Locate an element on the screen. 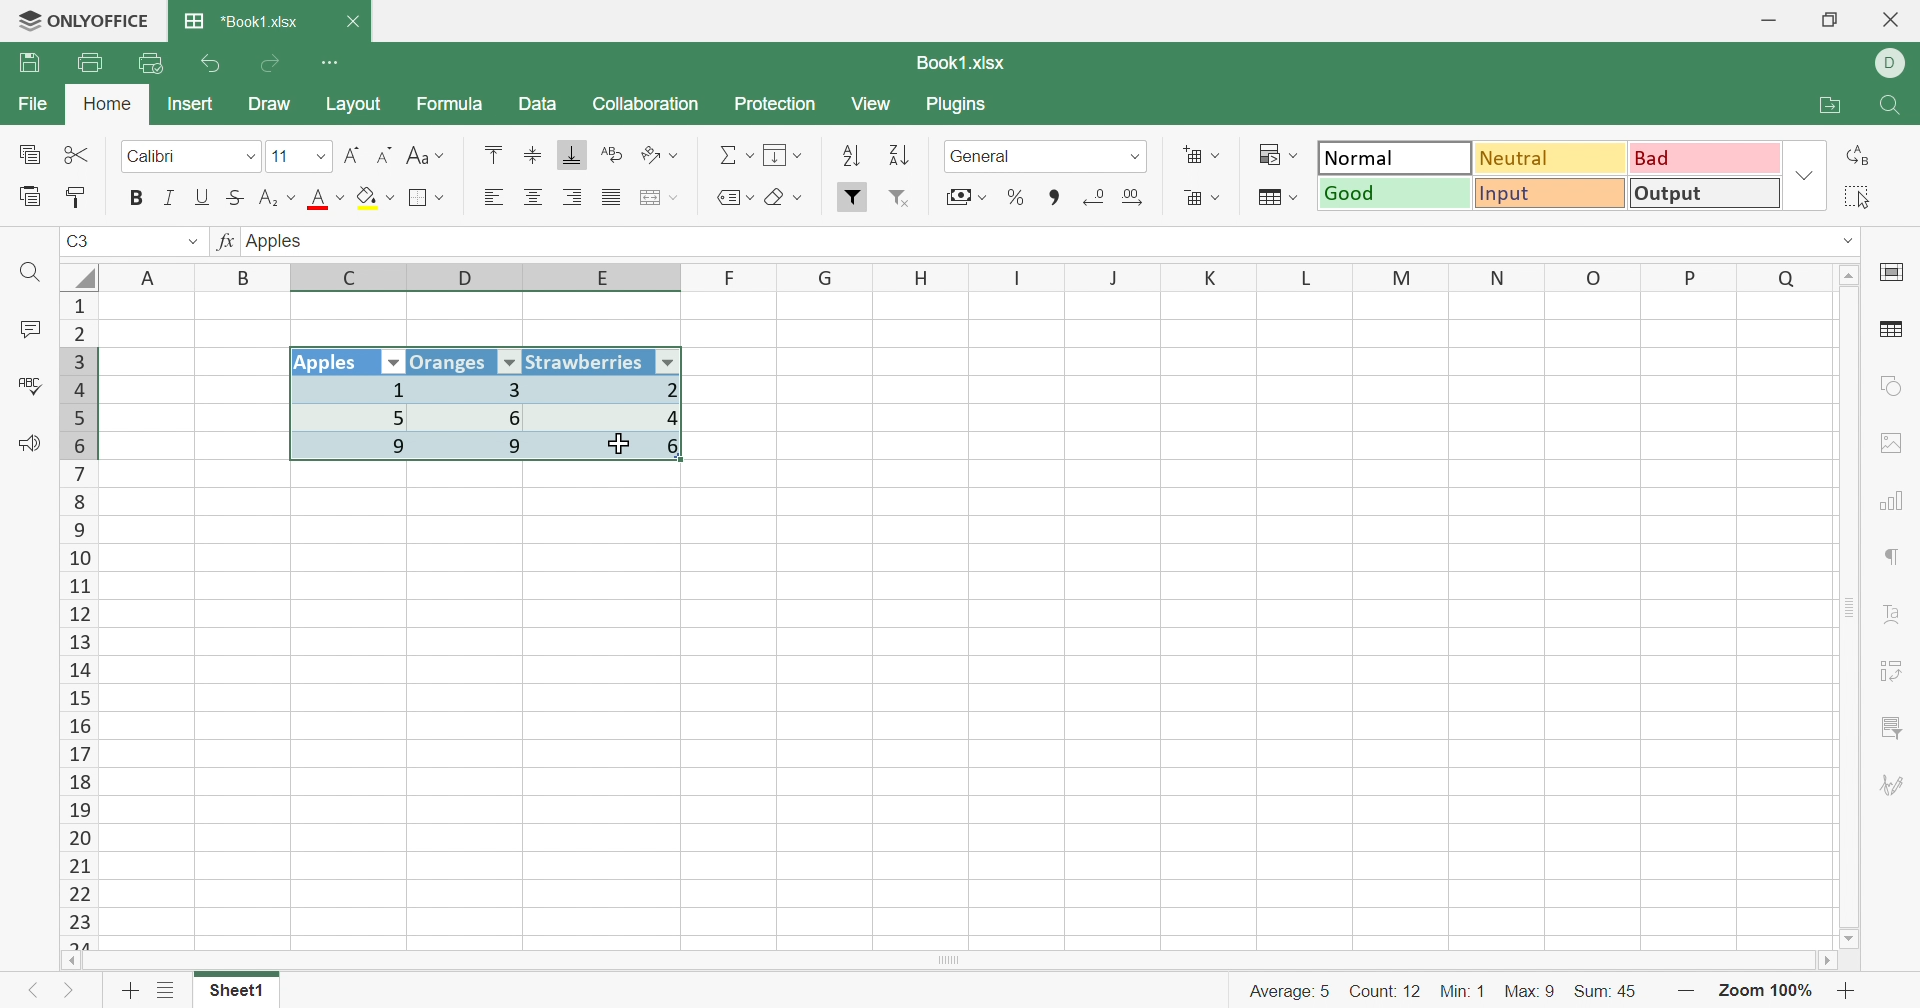 The image size is (1920, 1008). Average: 5 is located at coordinates (1280, 989).